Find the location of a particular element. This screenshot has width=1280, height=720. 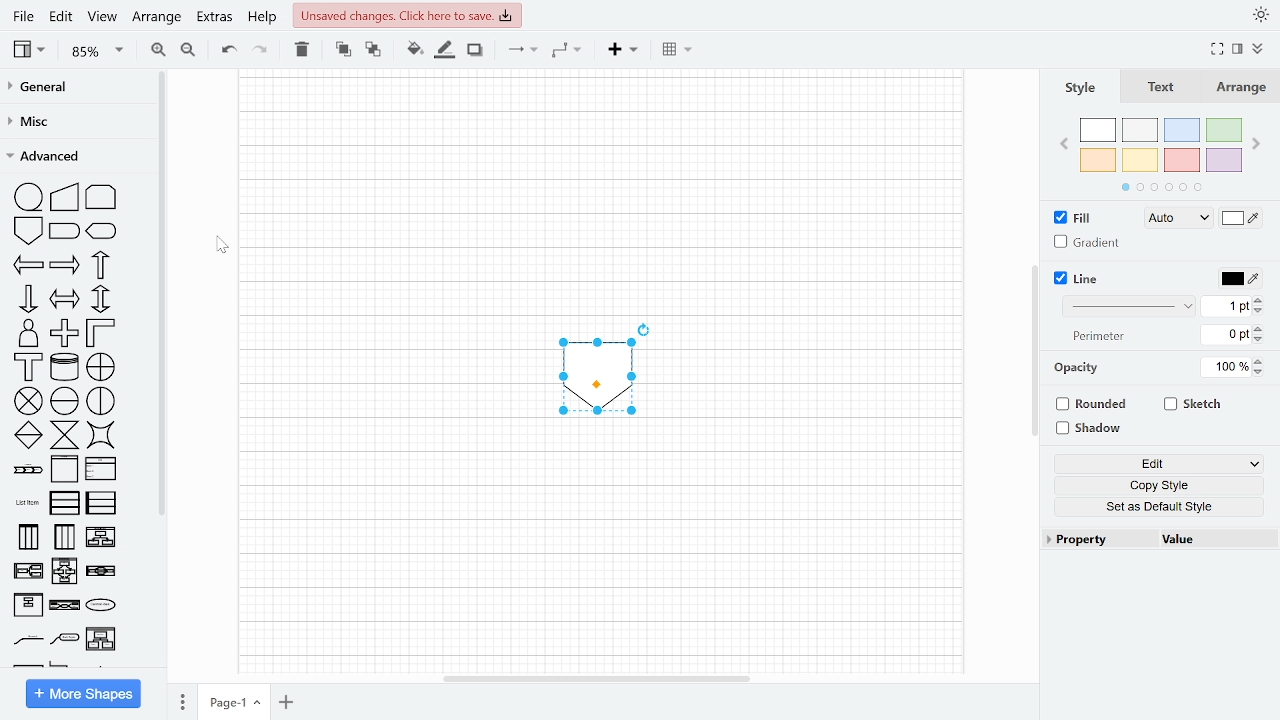

textText is located at coordinates (1159, 88).